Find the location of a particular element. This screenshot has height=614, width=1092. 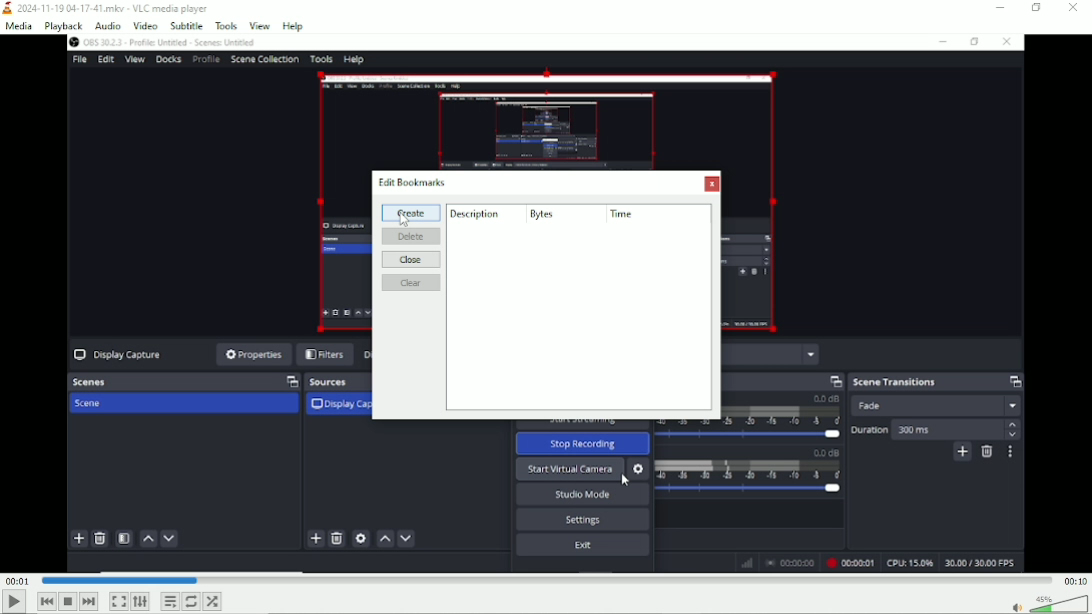

Stop playback is located at coordinates (68, 601).